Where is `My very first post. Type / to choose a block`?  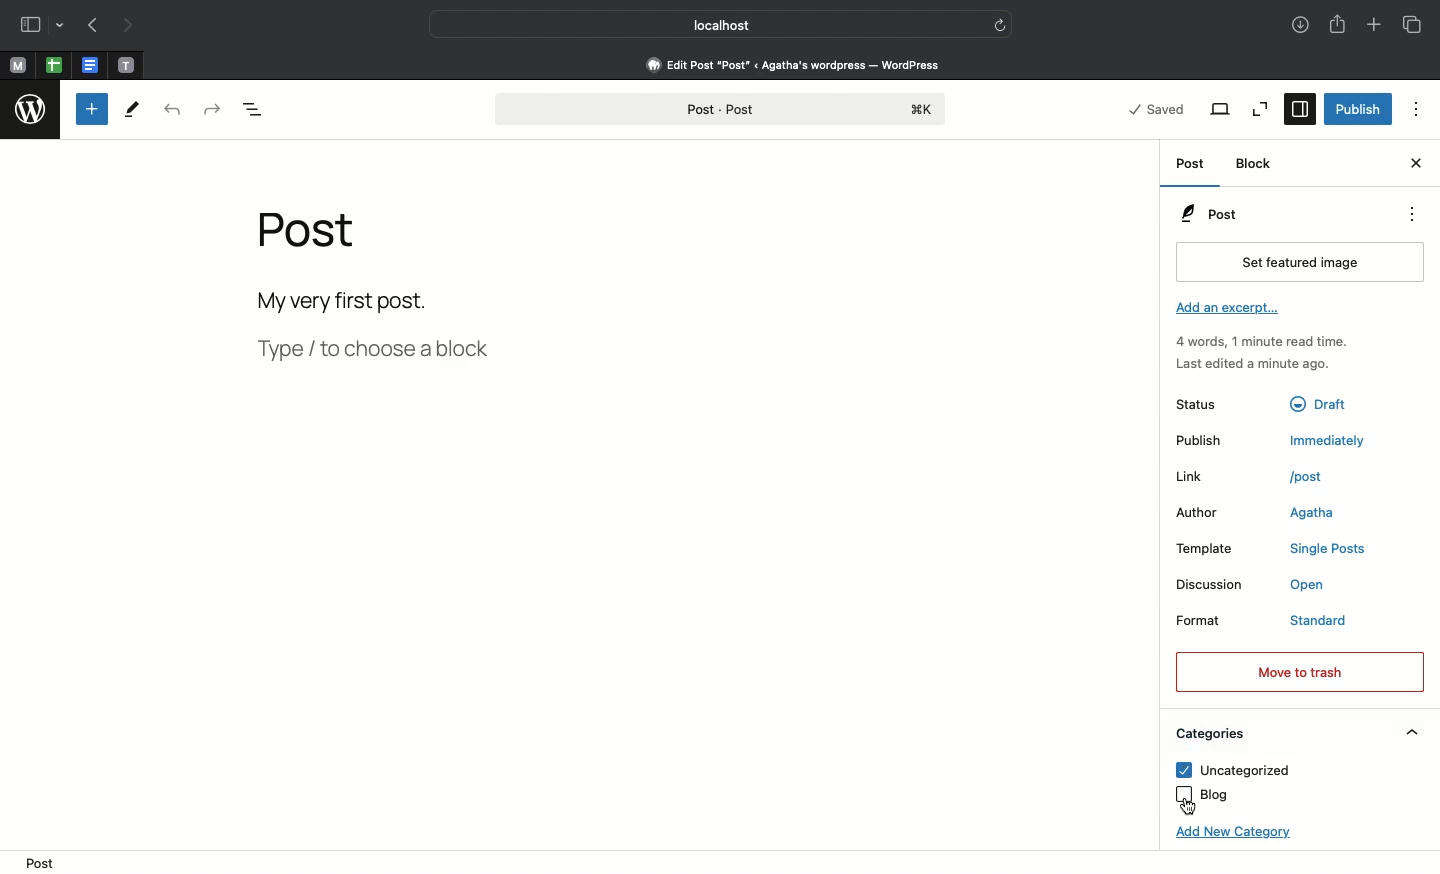
My very first post. Type / to choose a block is located at coordinates (381, 331).